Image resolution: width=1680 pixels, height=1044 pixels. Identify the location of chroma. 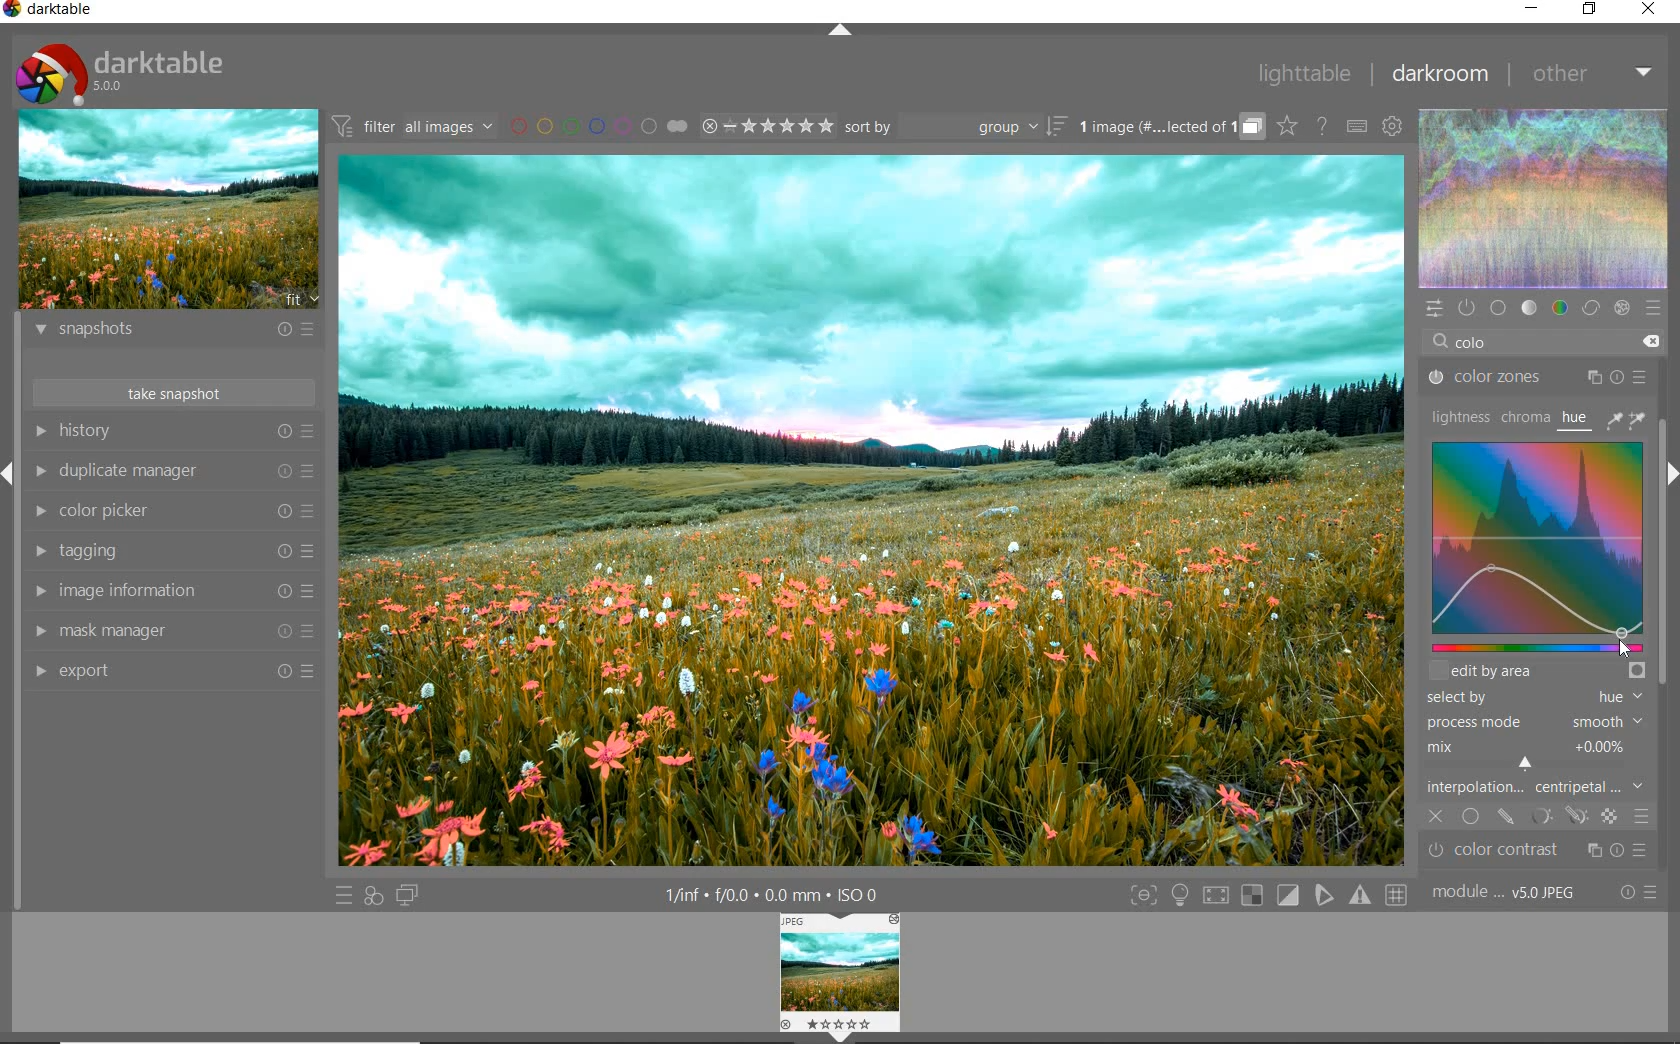
(1525, 417).